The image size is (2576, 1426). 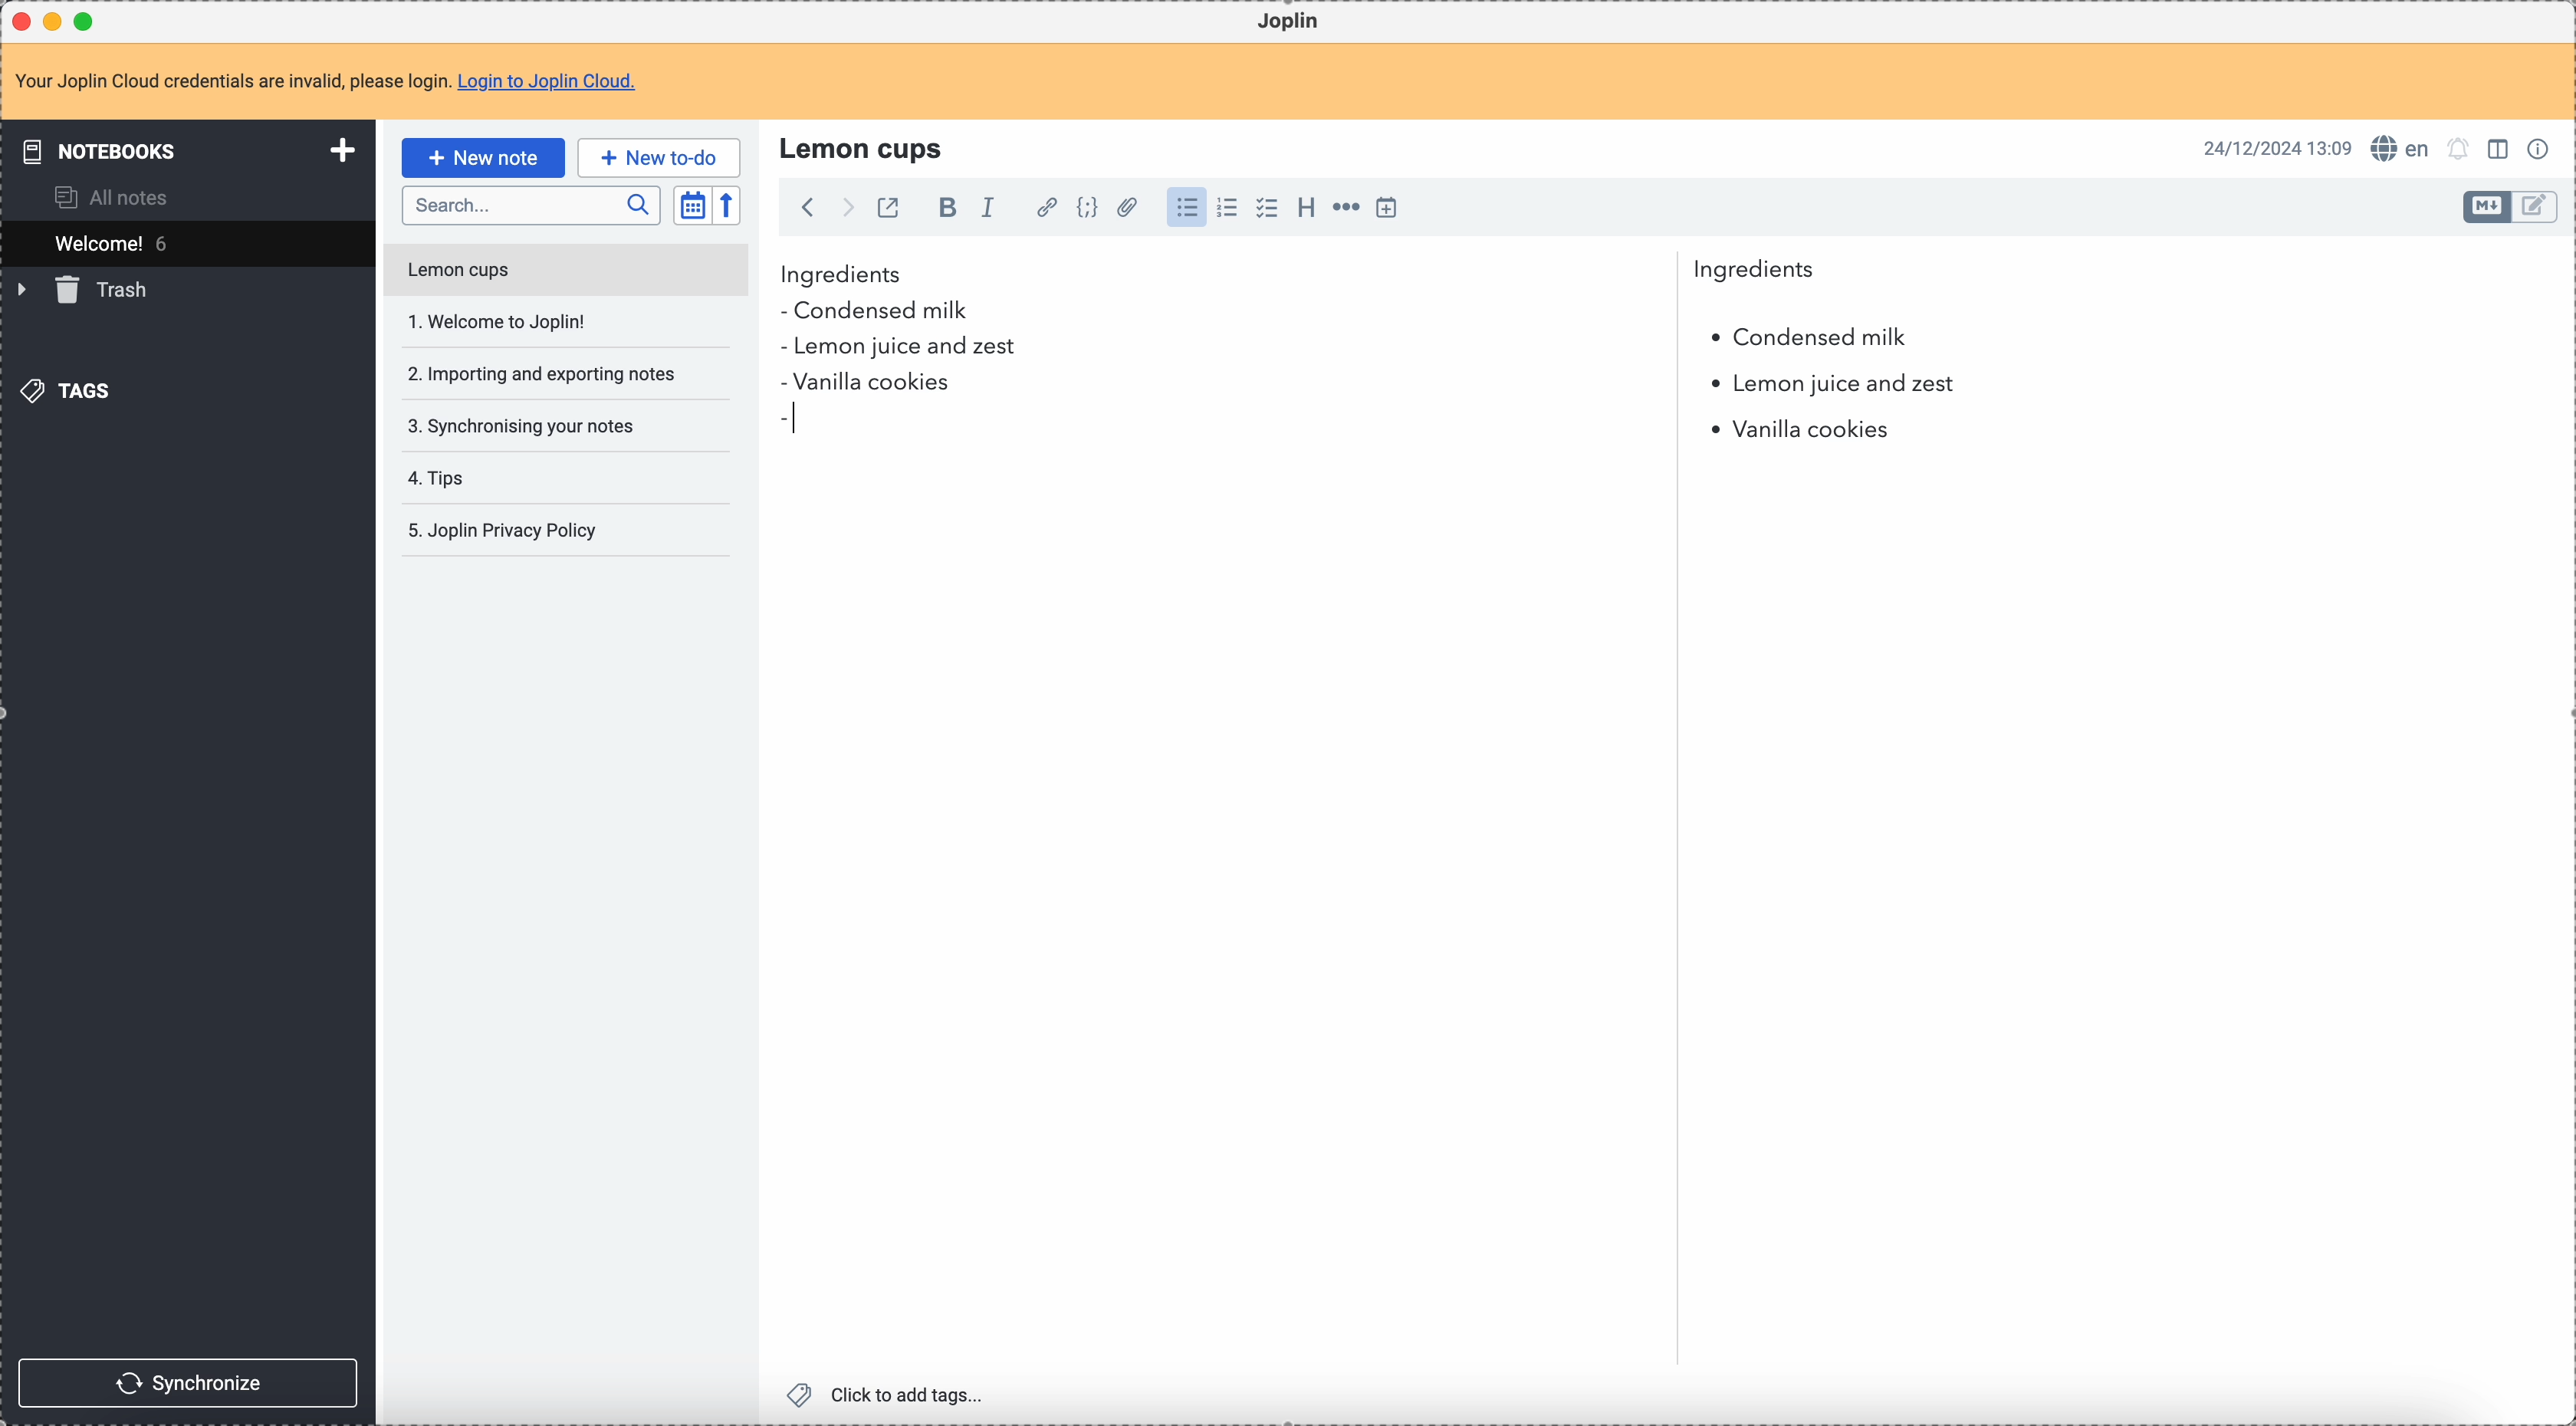 I want to click on tips, so click(x=440, y=480).